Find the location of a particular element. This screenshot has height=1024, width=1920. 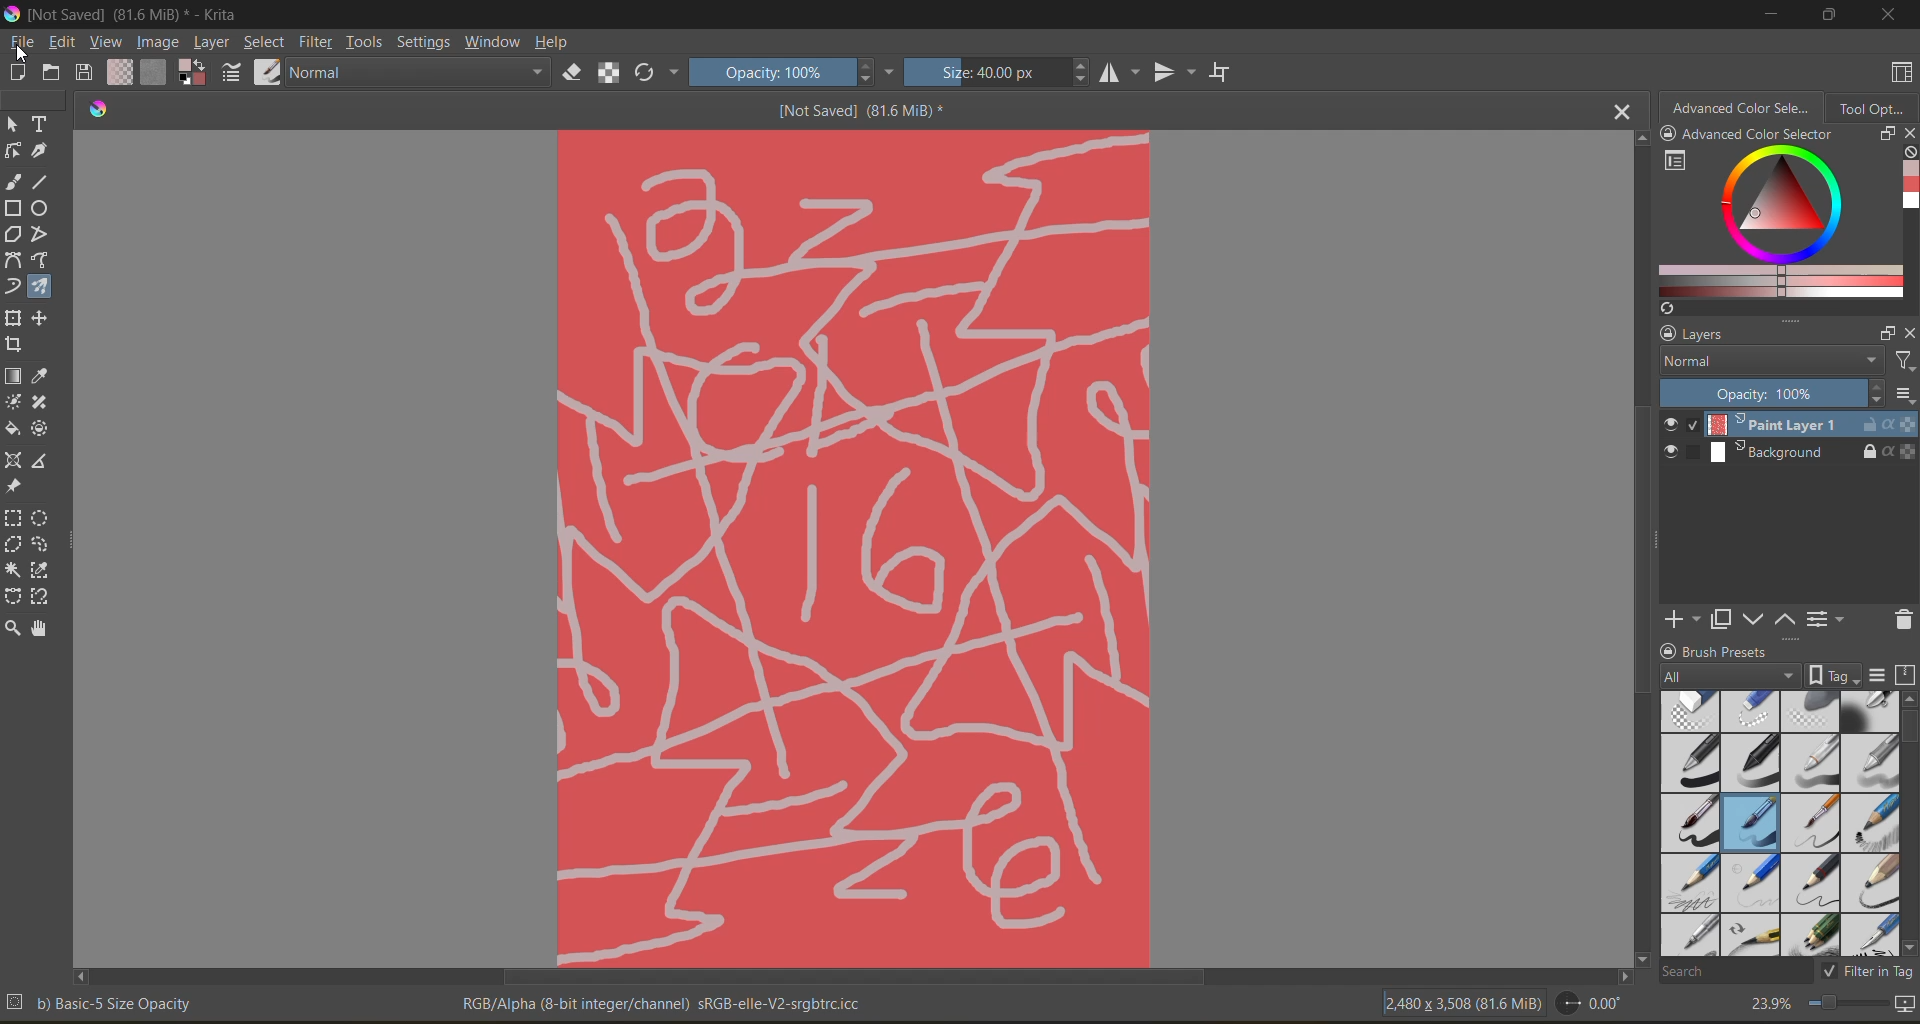

image metadata is located at coordinates (1461, 1001).